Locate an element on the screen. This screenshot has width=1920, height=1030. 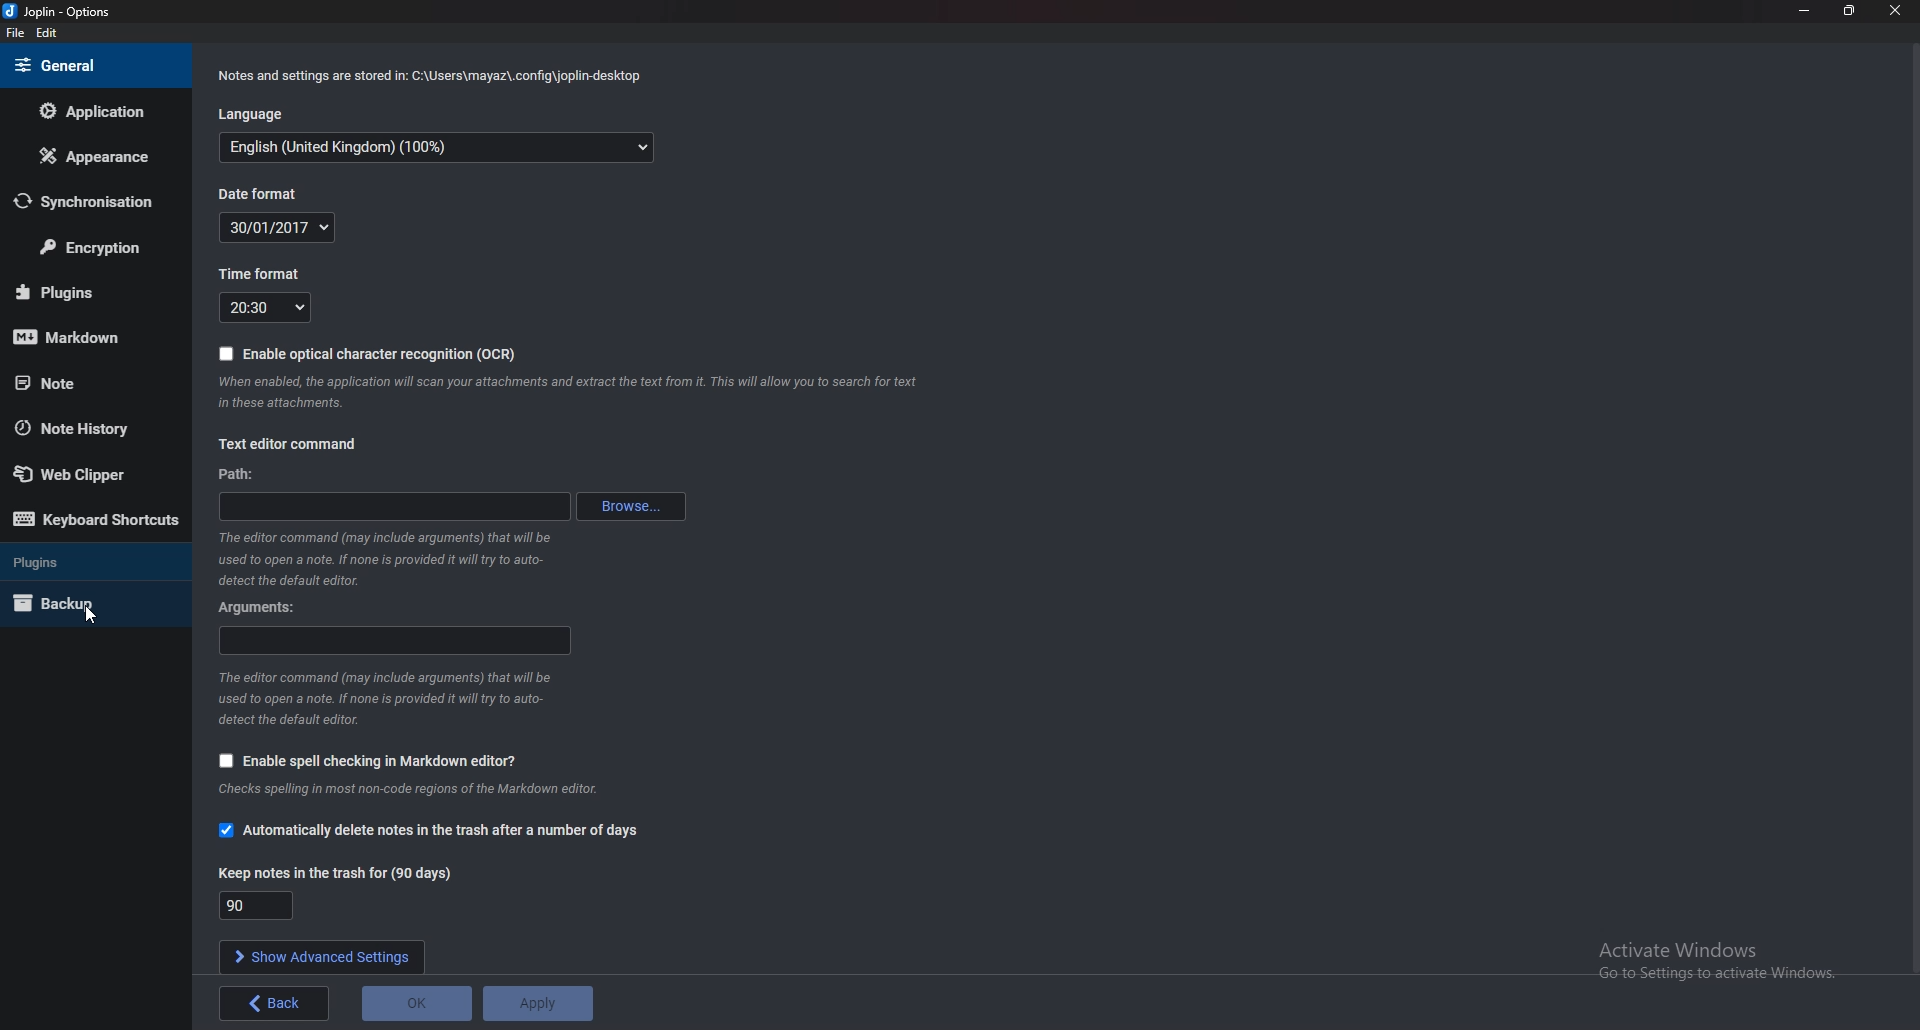
Language is located at coordinates (439, 149).